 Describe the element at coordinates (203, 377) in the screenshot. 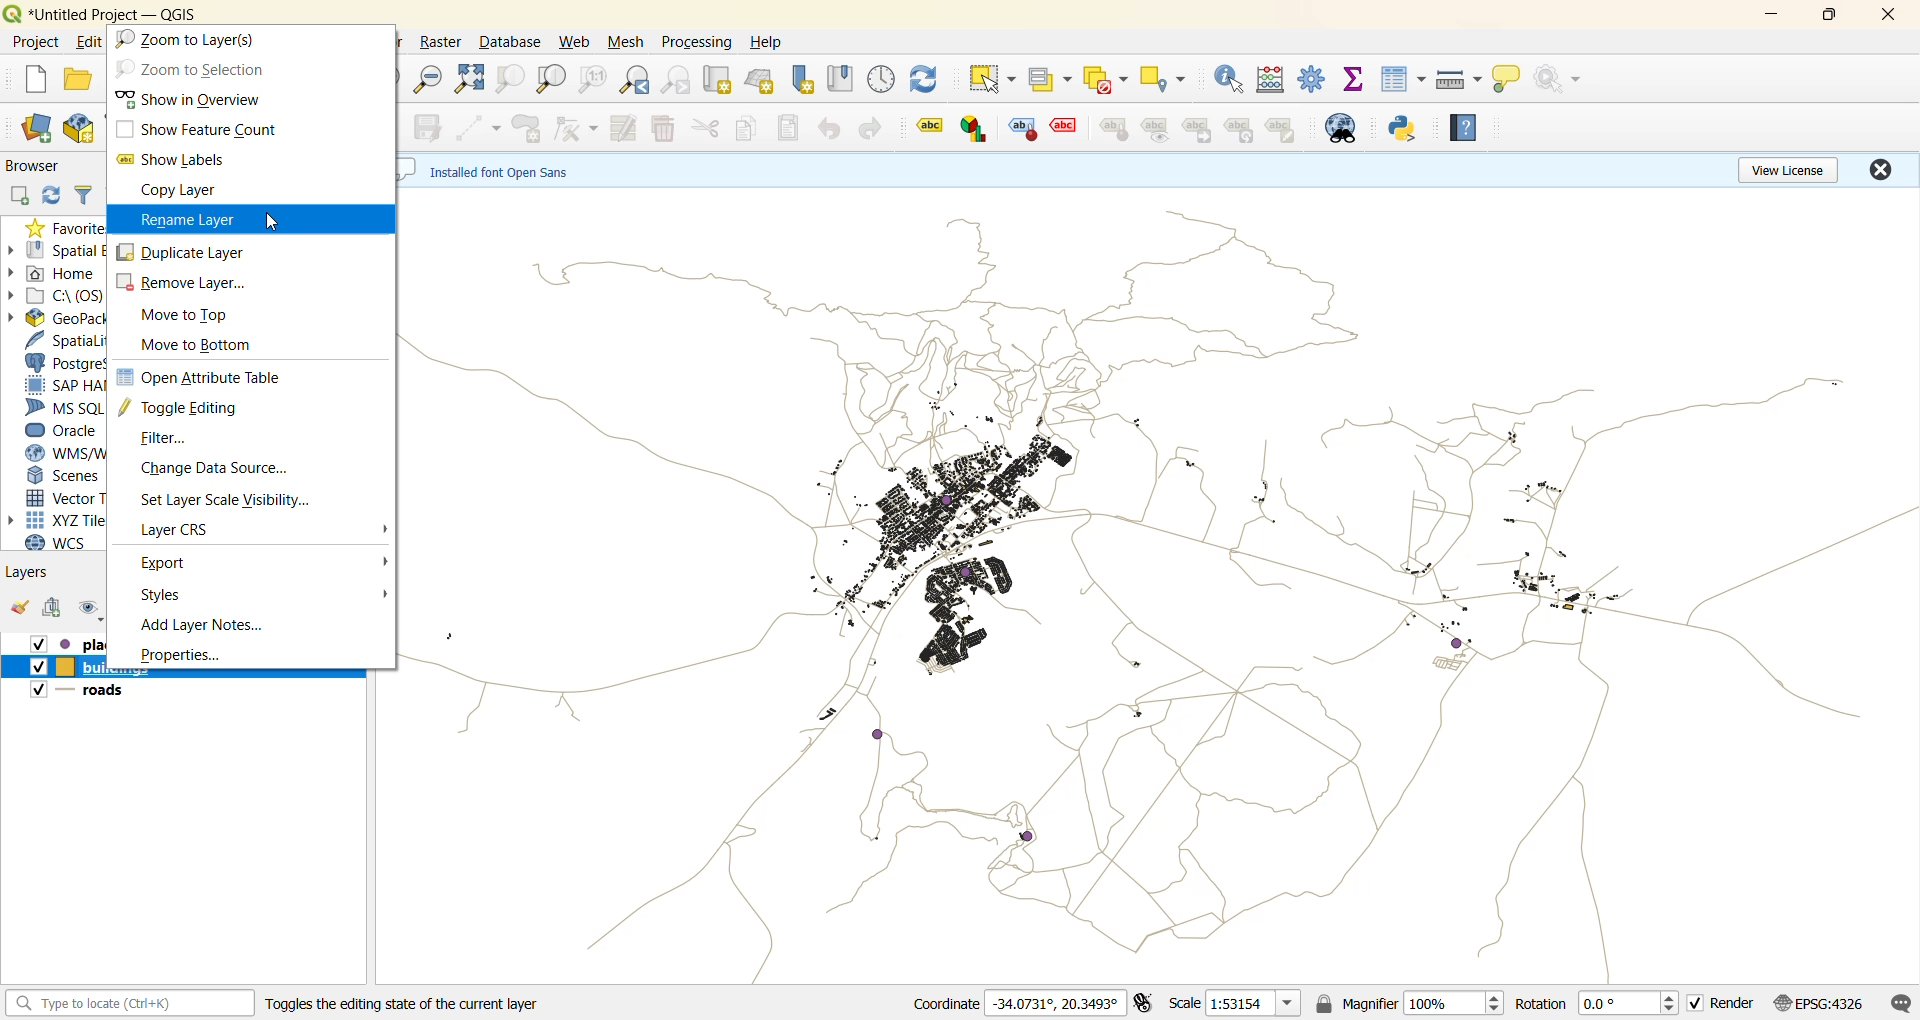

I see `open attribute table` at that location.